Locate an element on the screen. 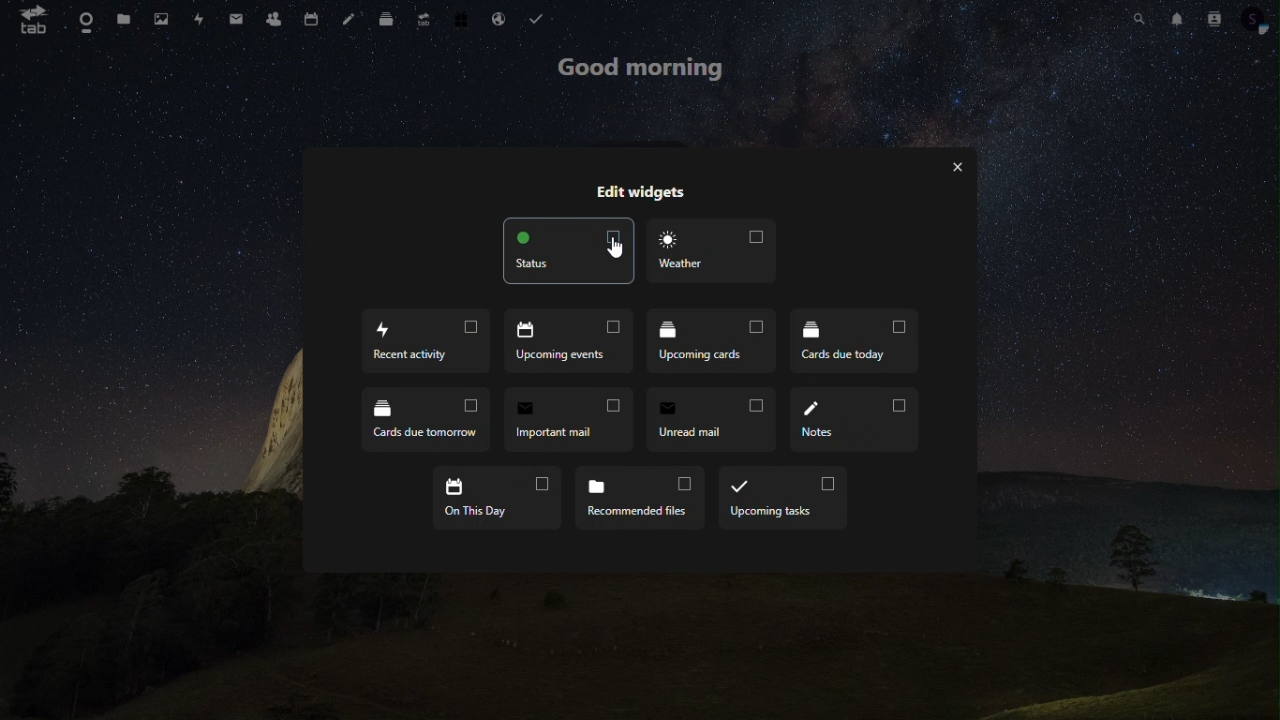  good morning is located at coordinates (642, 70).